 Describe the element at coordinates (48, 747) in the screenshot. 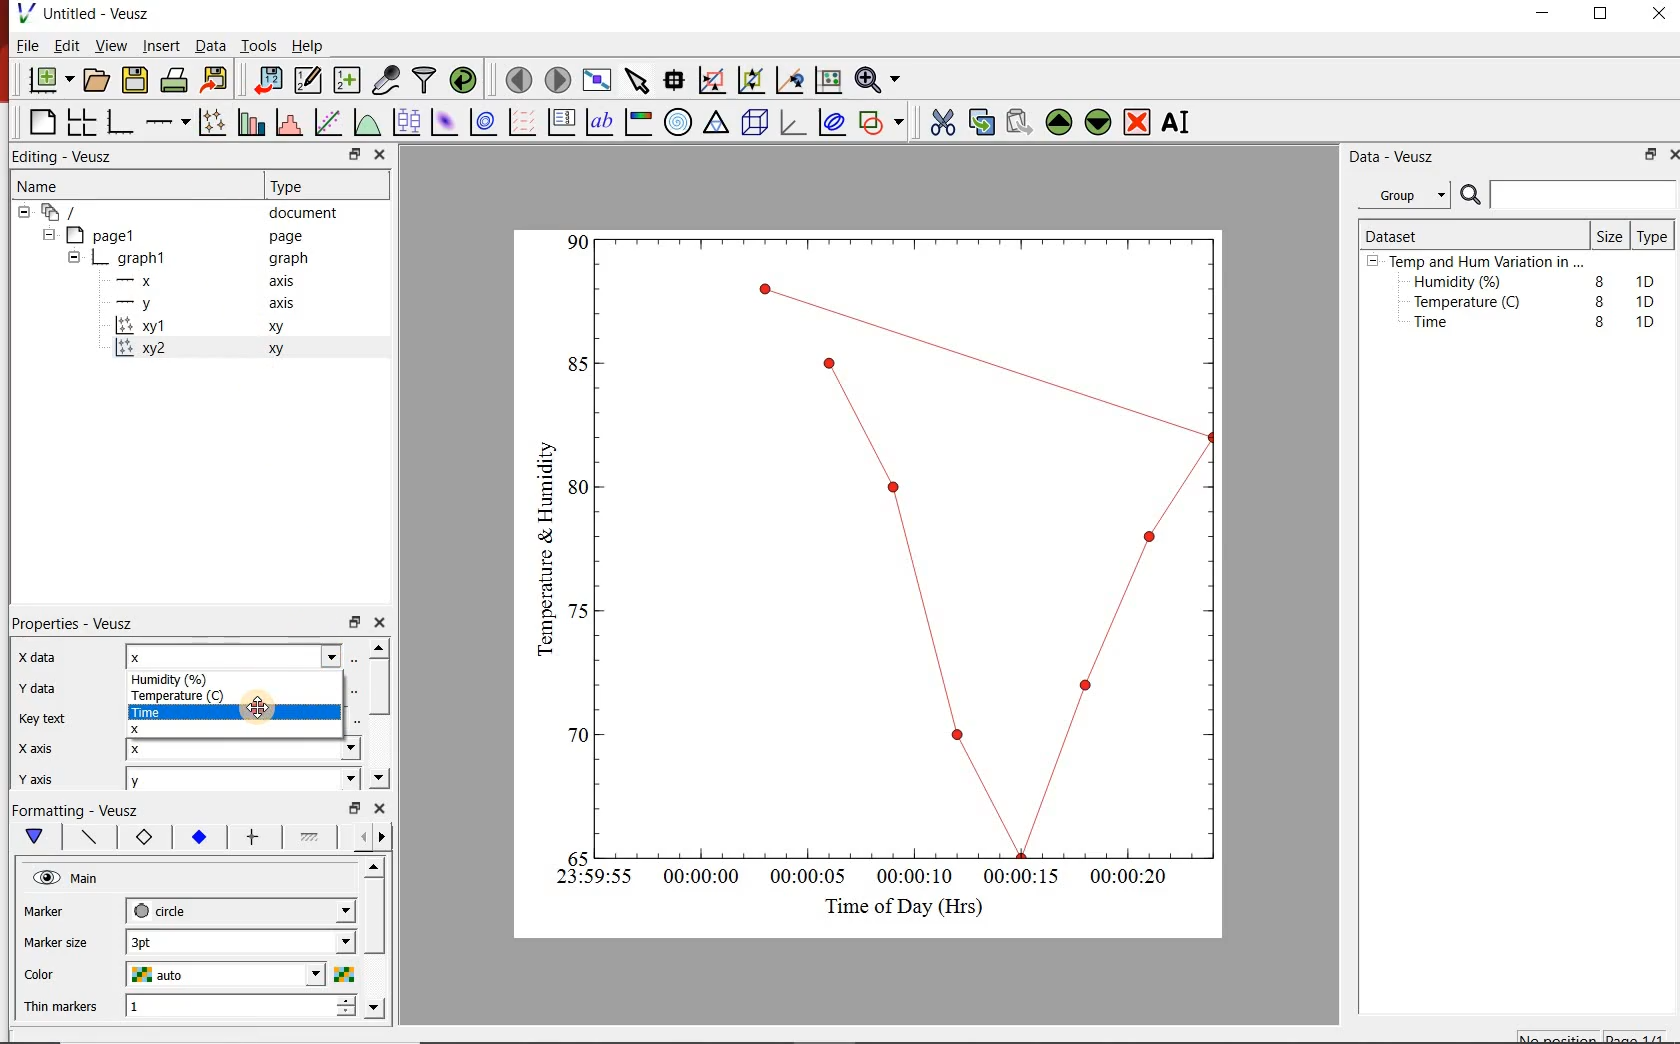

I see `x axis` at that location.